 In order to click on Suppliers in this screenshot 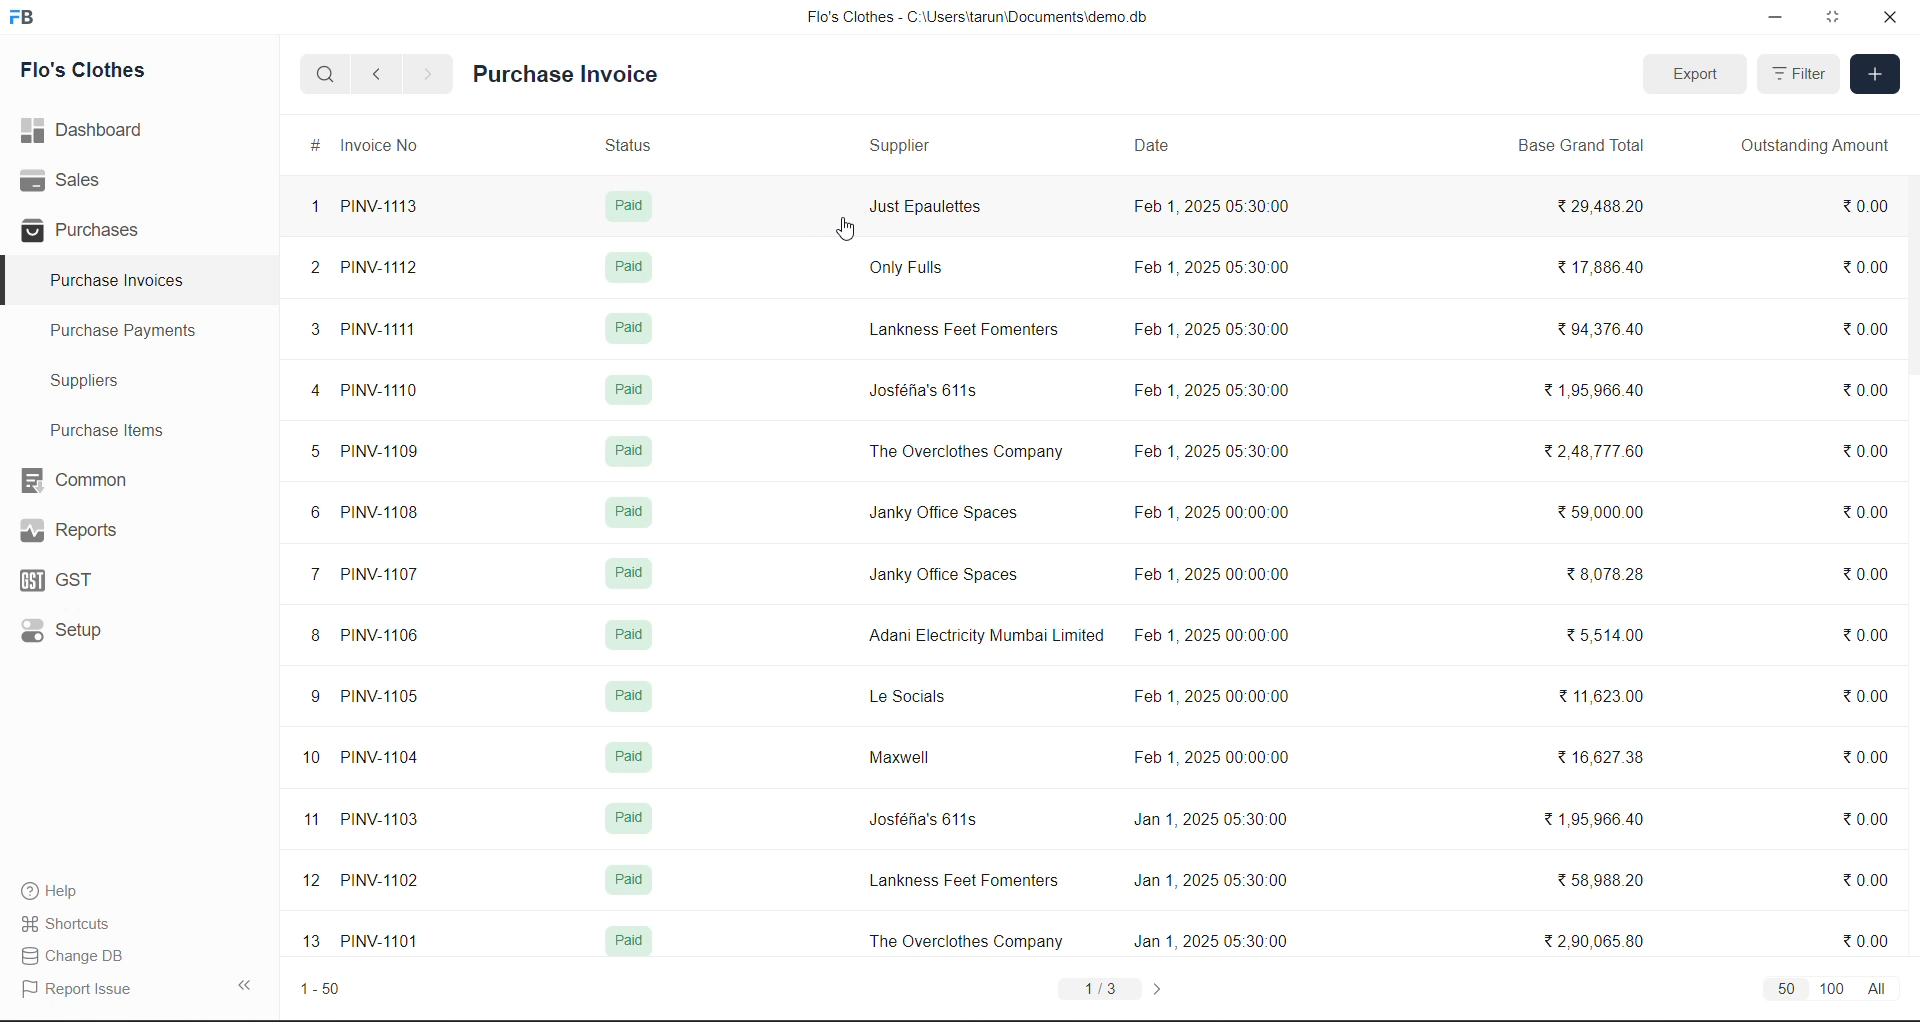, I will do `click(96, 384)`.